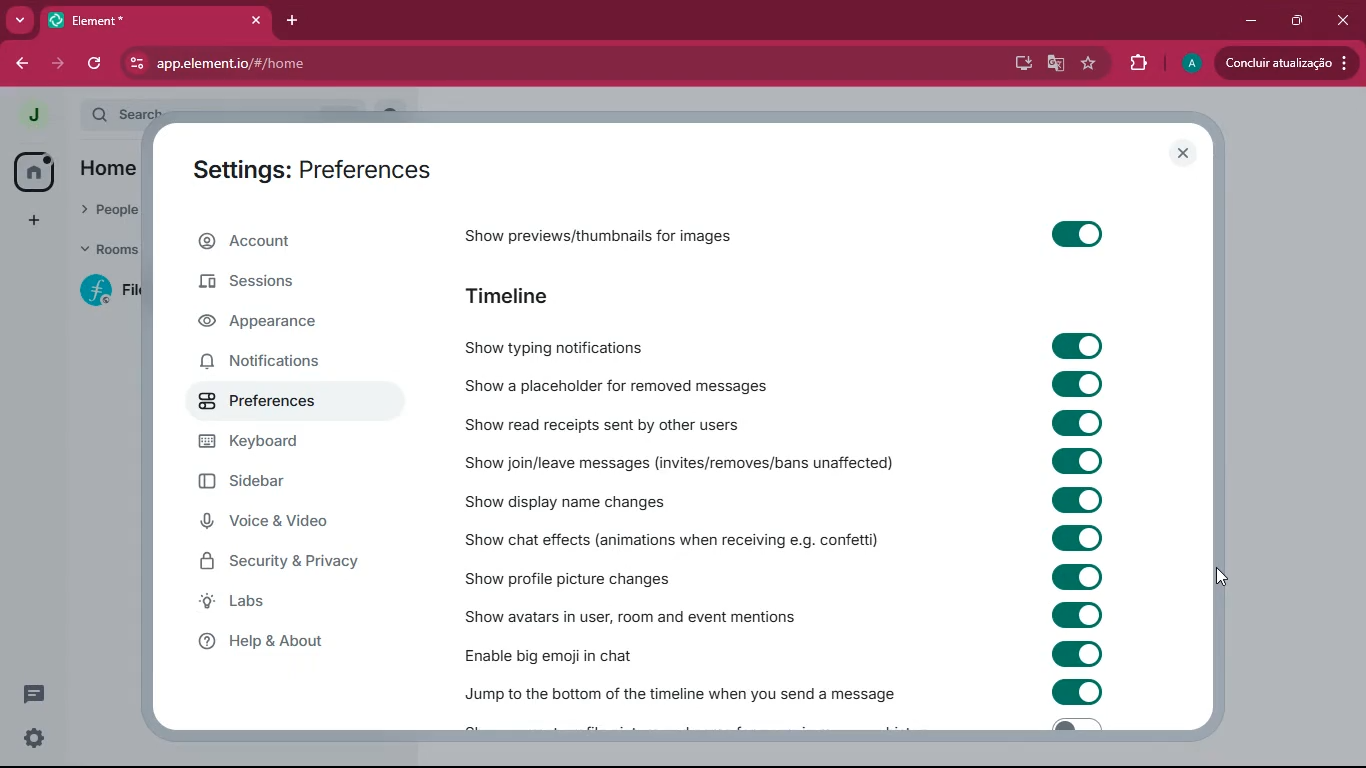 The height and width of the screenshot is (768, 1366). I want to click on search, so click(125, 109).